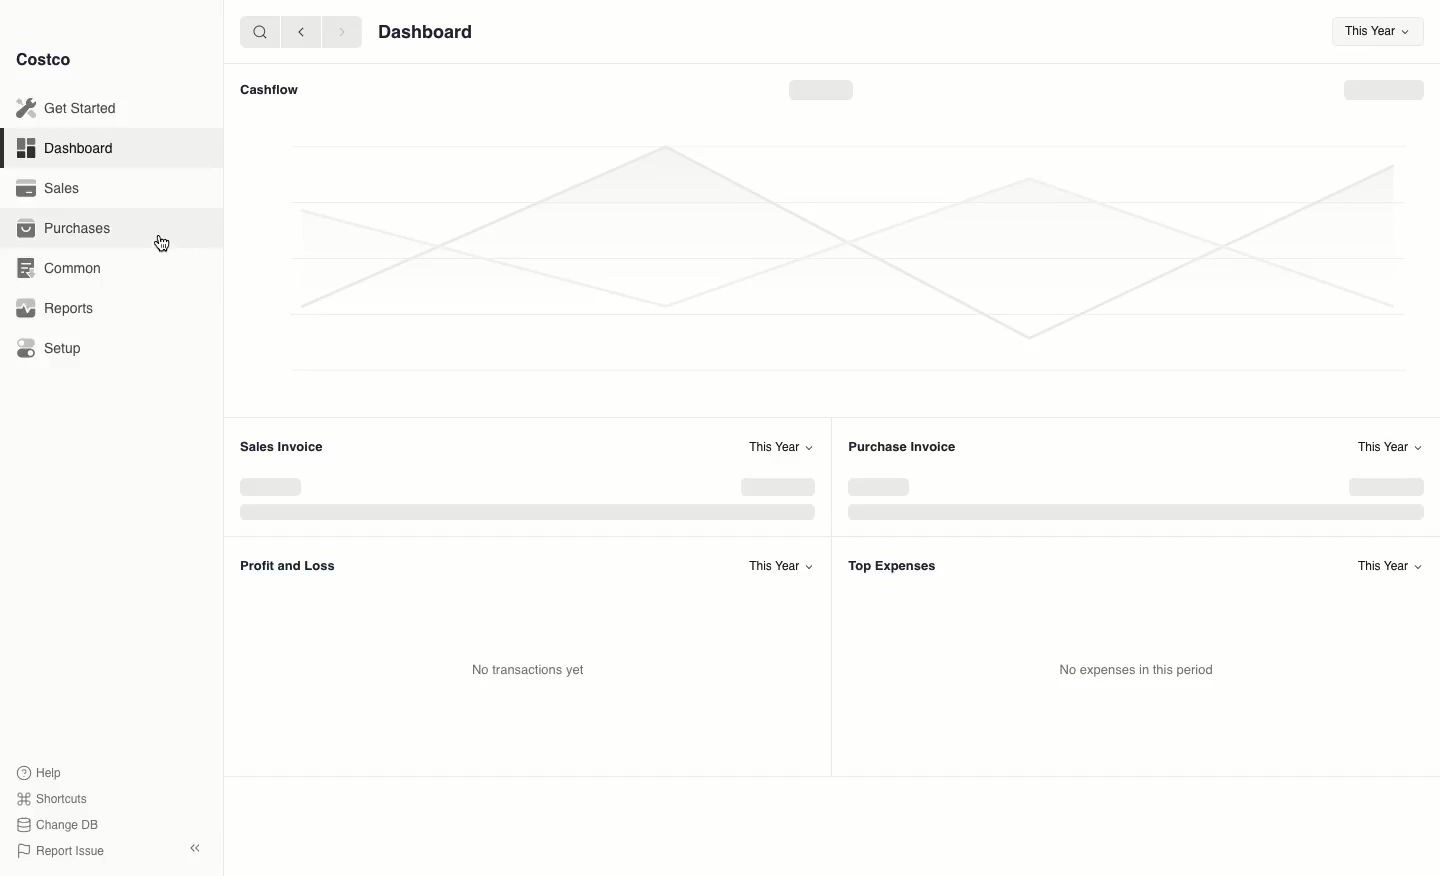  I want to click on Graph, so click(826, 500).